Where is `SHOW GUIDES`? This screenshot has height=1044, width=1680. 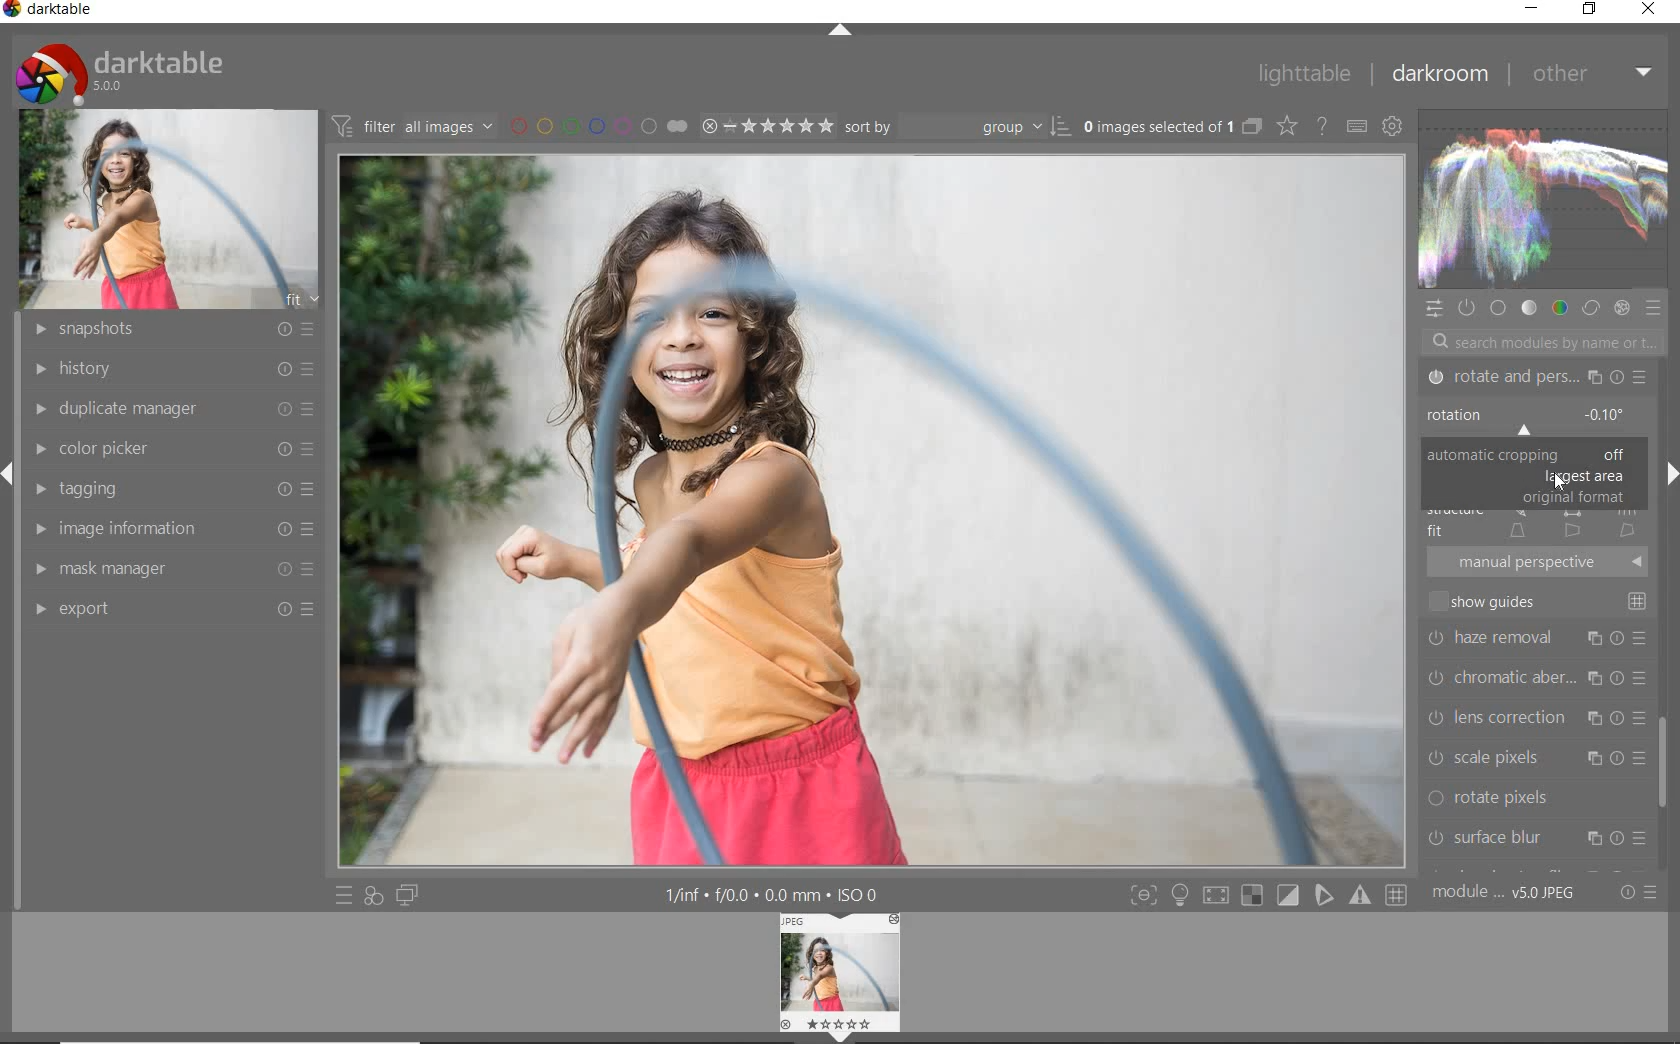
SHOW GUIDES is located at coordinates (1542, 601).